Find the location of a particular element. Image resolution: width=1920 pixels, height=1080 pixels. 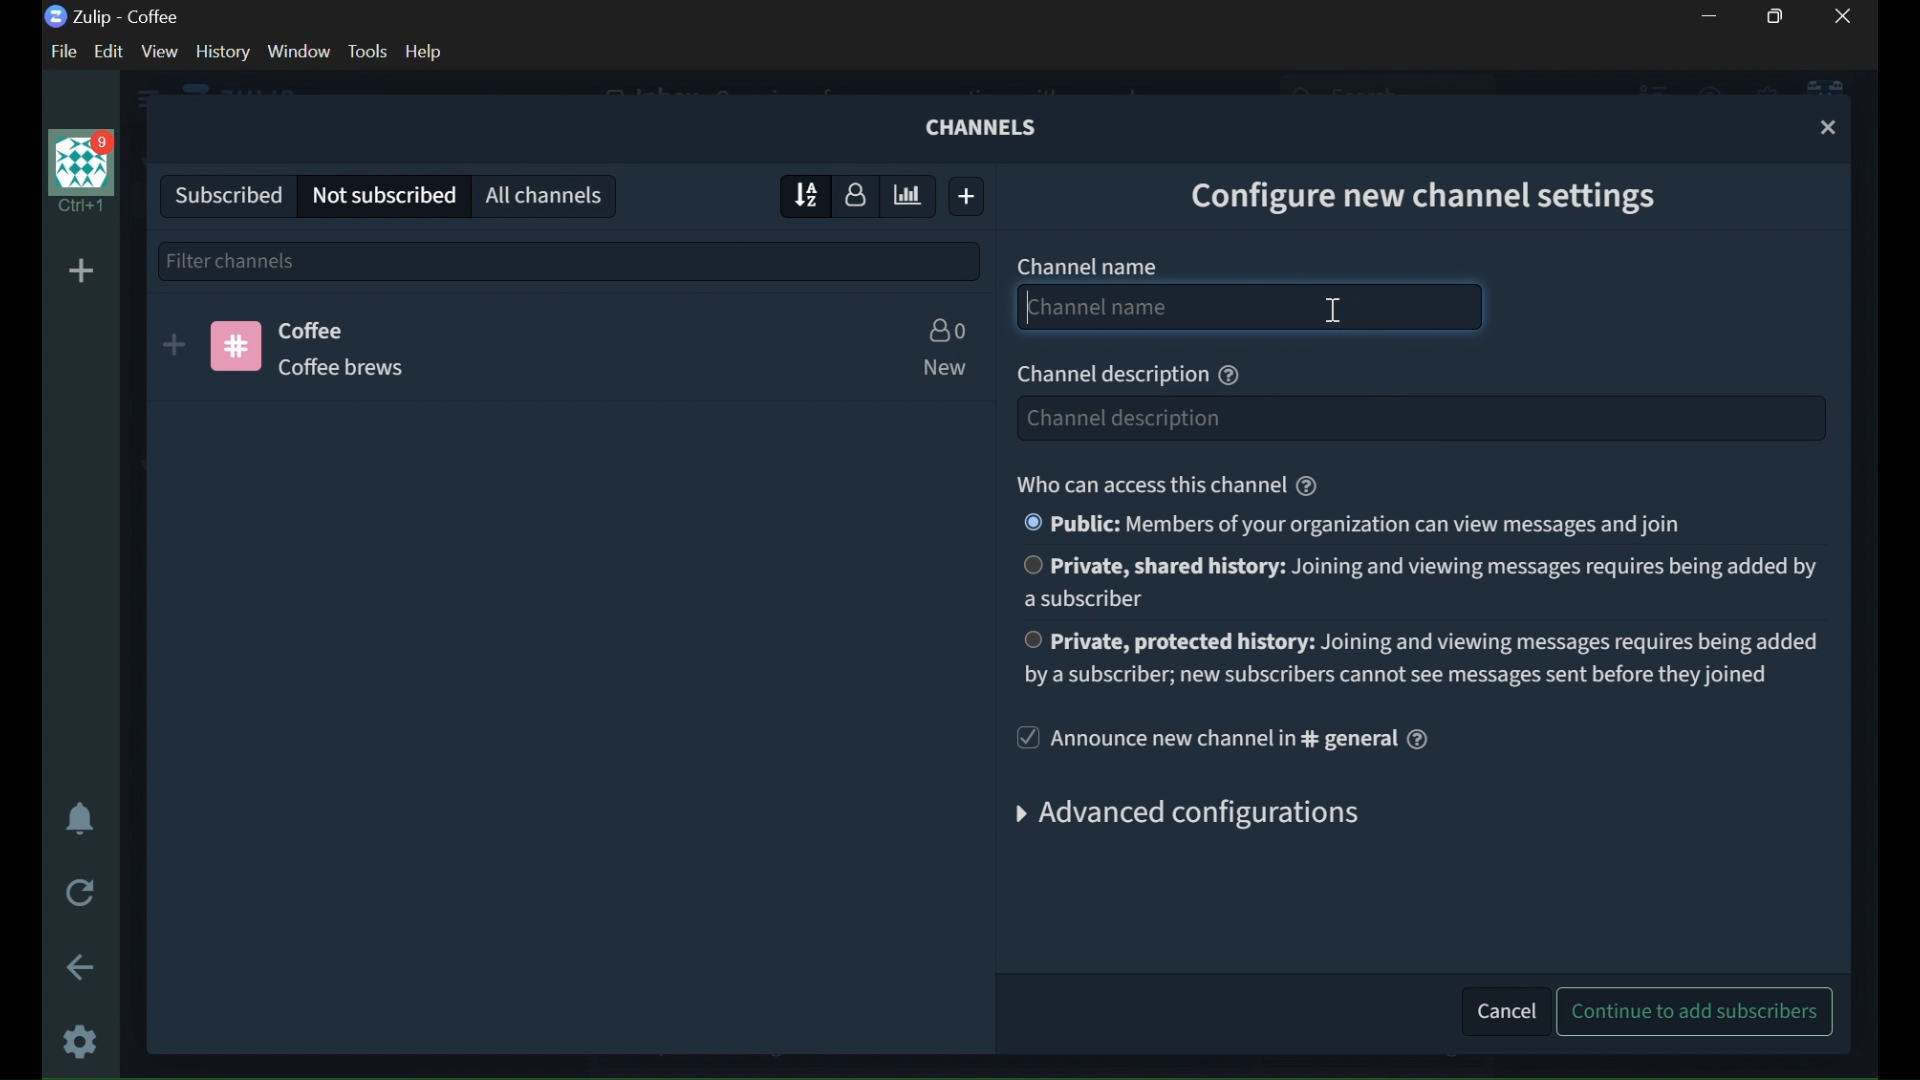

ANNOUNCE NEW CHANNEL IN # GENERAL is located at coordinates (1202, 739).